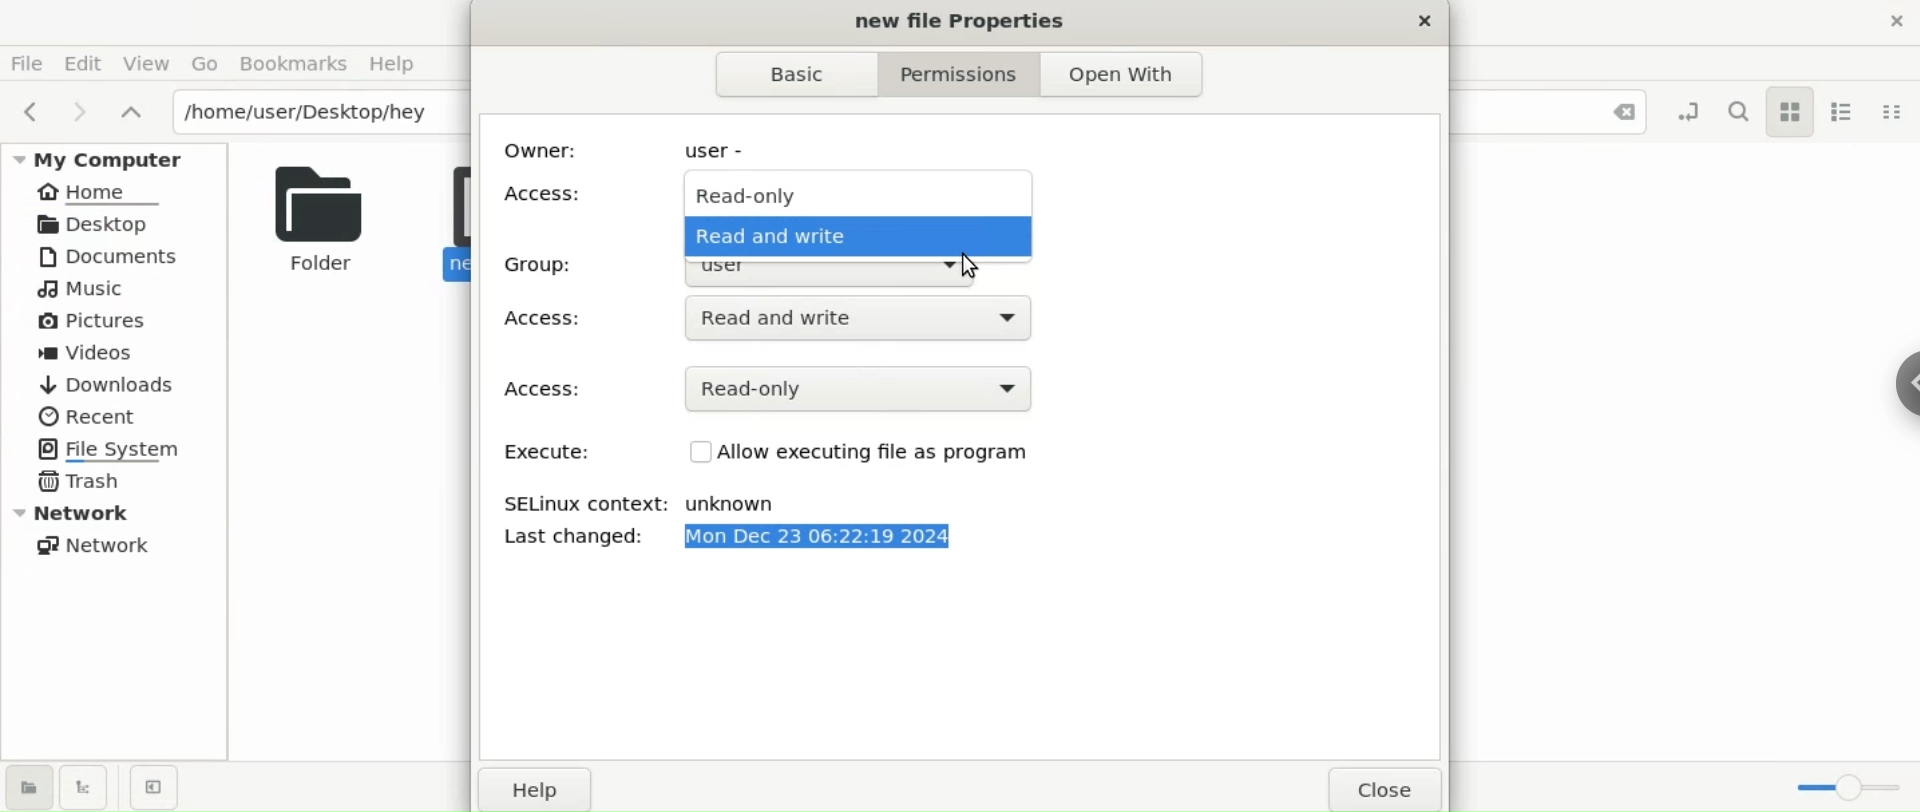 Image resolution: width=1920 pixels, height=812 pixels. I want to click on Access, so click(573, 390).